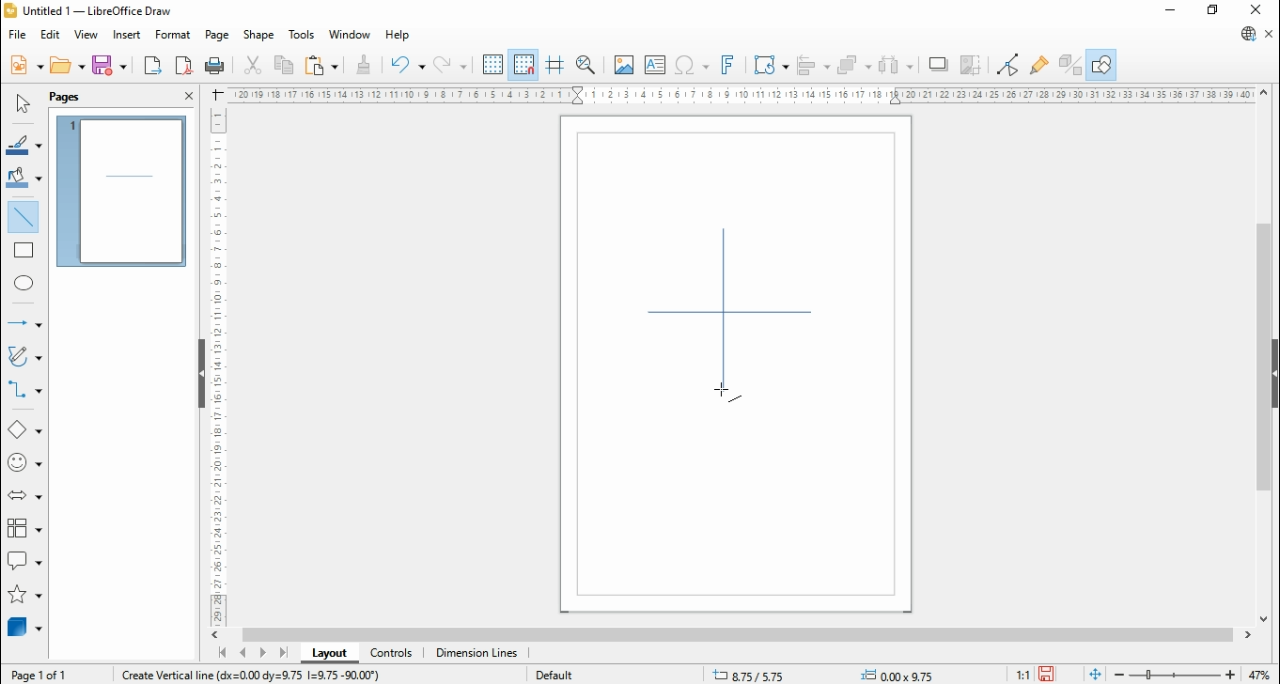 The width and height of the screenshot is (1280, 684). What do you see at coordinates (975, 64) in the screenshot?
I see `crop` at bounding box center [975, 64].